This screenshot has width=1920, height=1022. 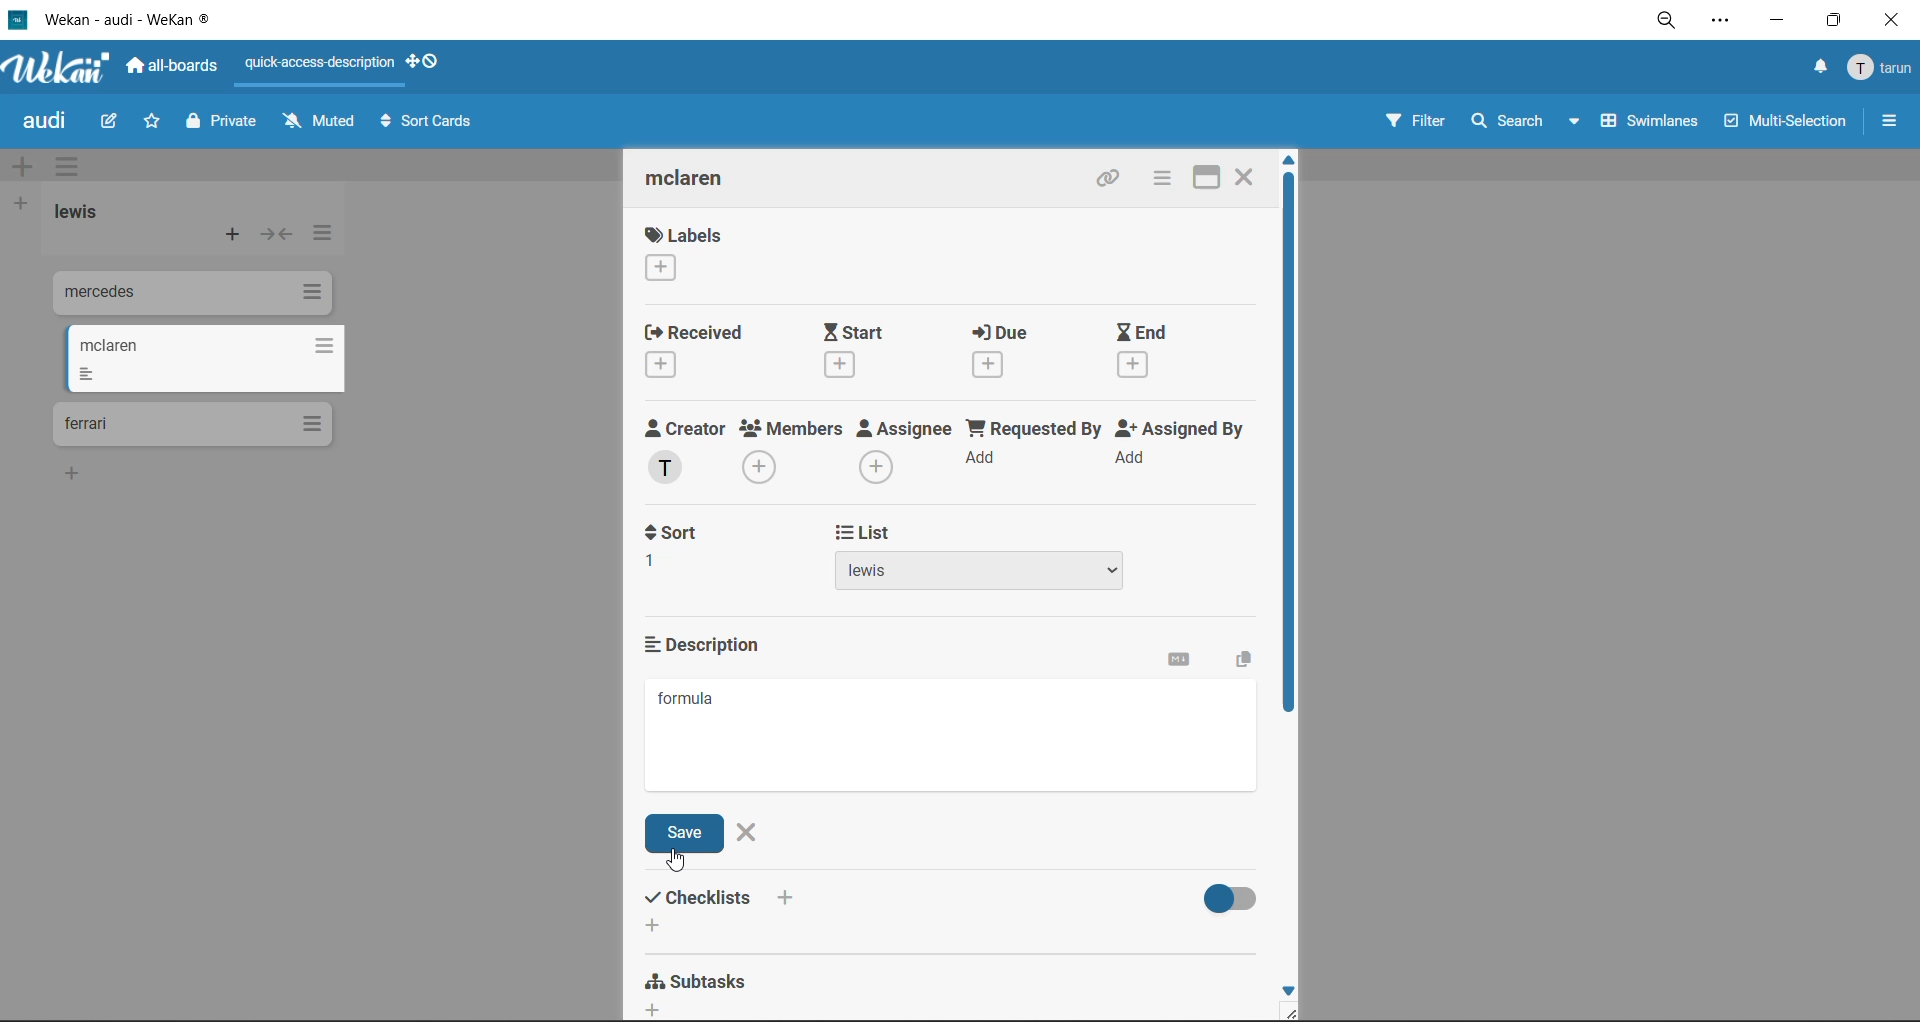 I want to click on maximize, so click(x=1839, y=19).